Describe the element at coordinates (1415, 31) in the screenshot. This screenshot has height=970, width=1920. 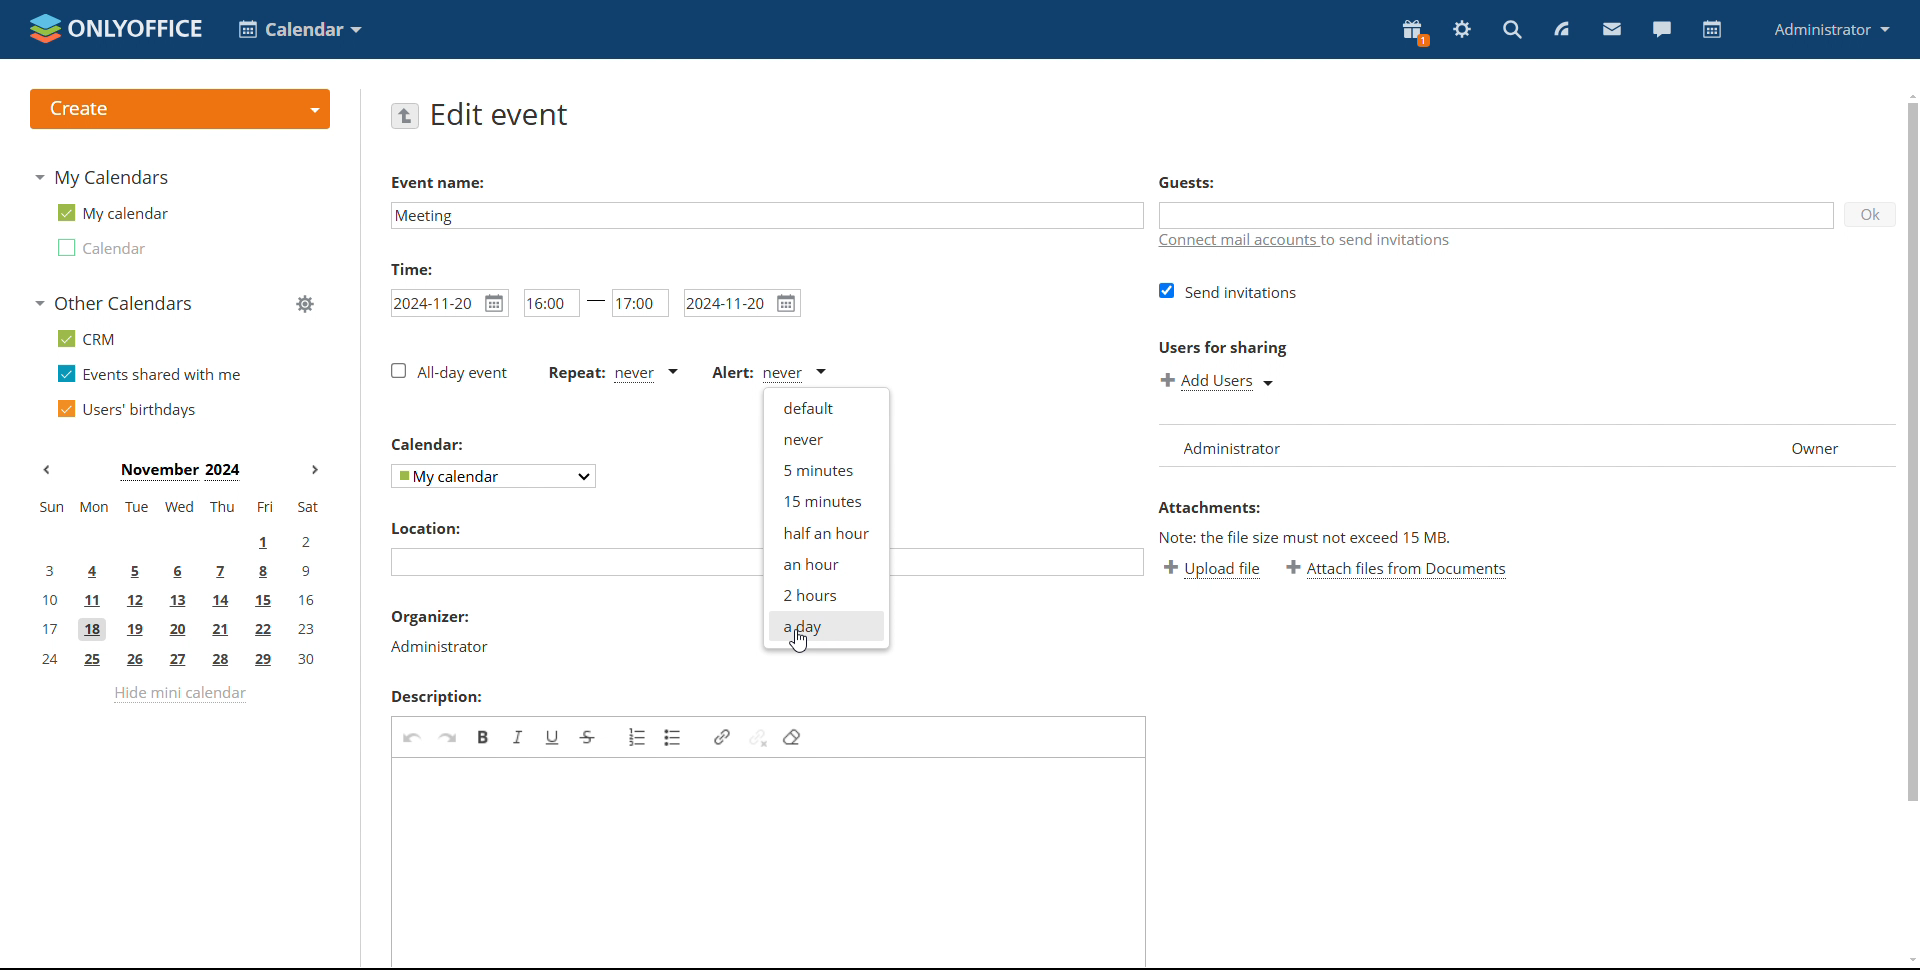
I see `present` at that location.